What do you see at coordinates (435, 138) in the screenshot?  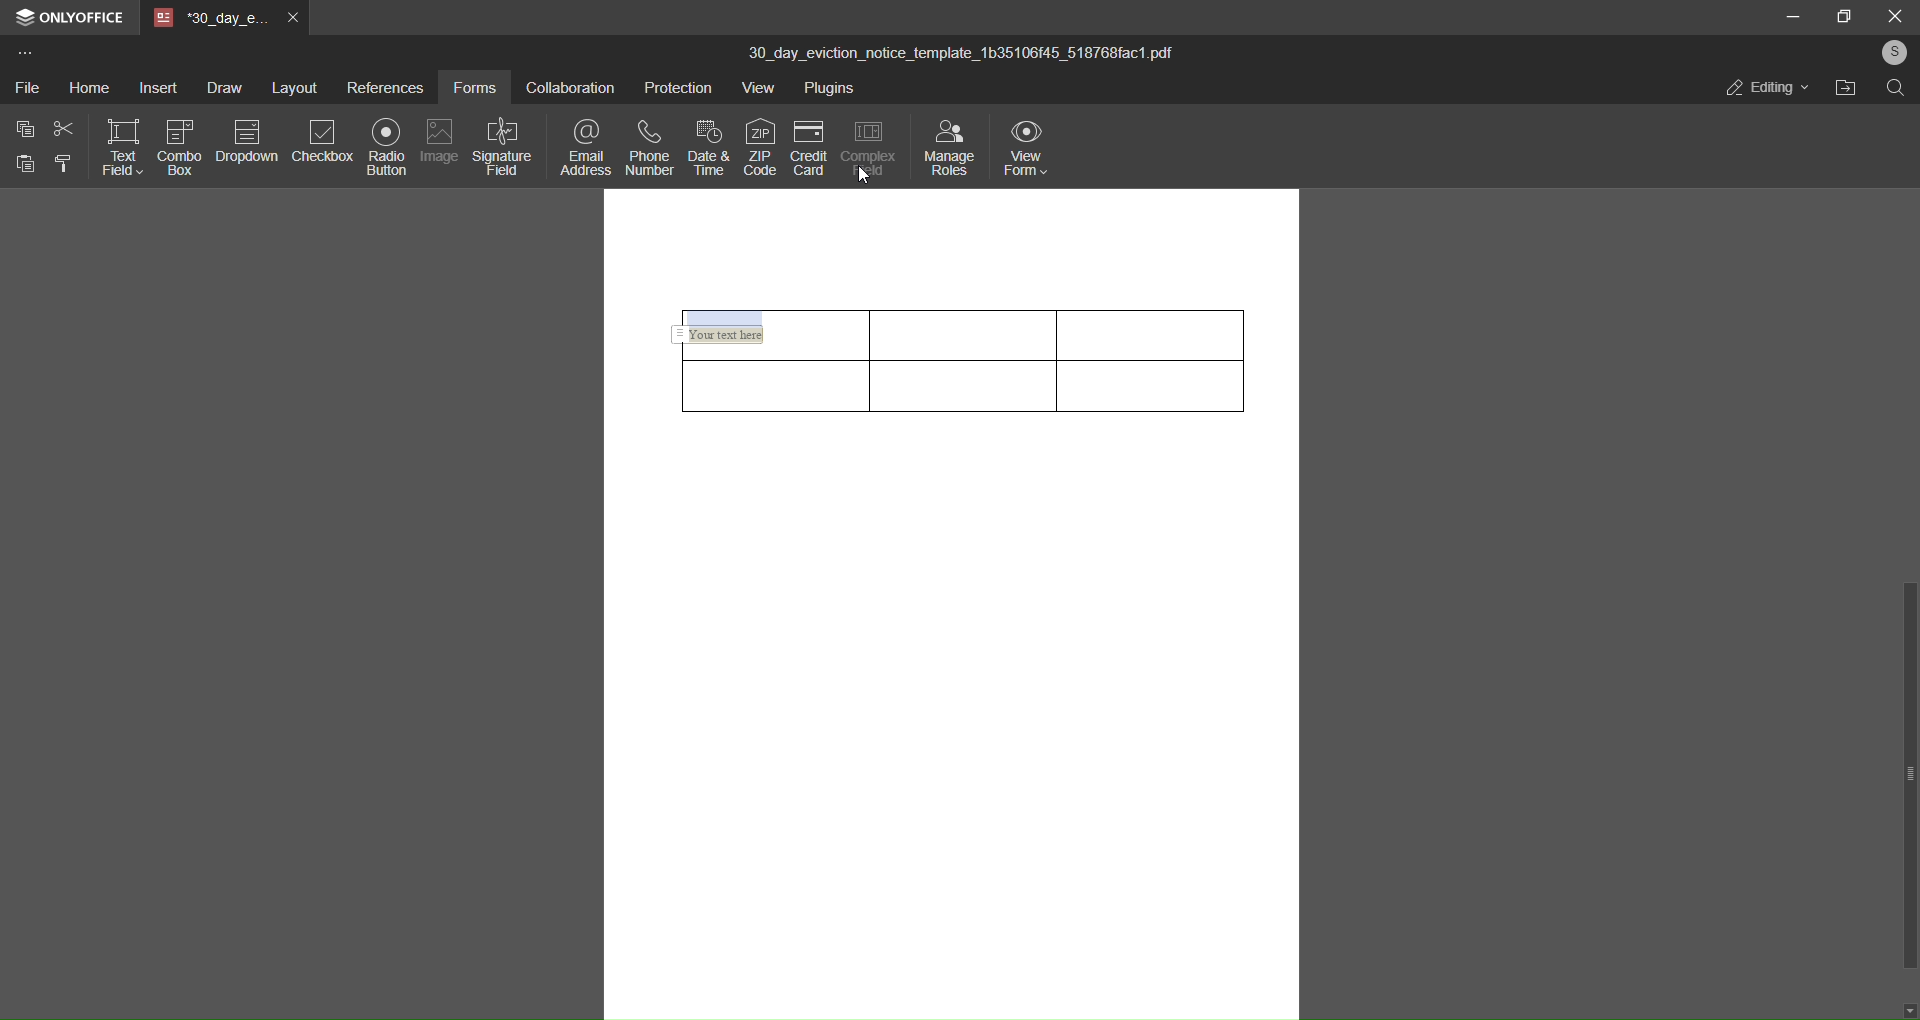 I see `image` at bounding box center [435, 138].